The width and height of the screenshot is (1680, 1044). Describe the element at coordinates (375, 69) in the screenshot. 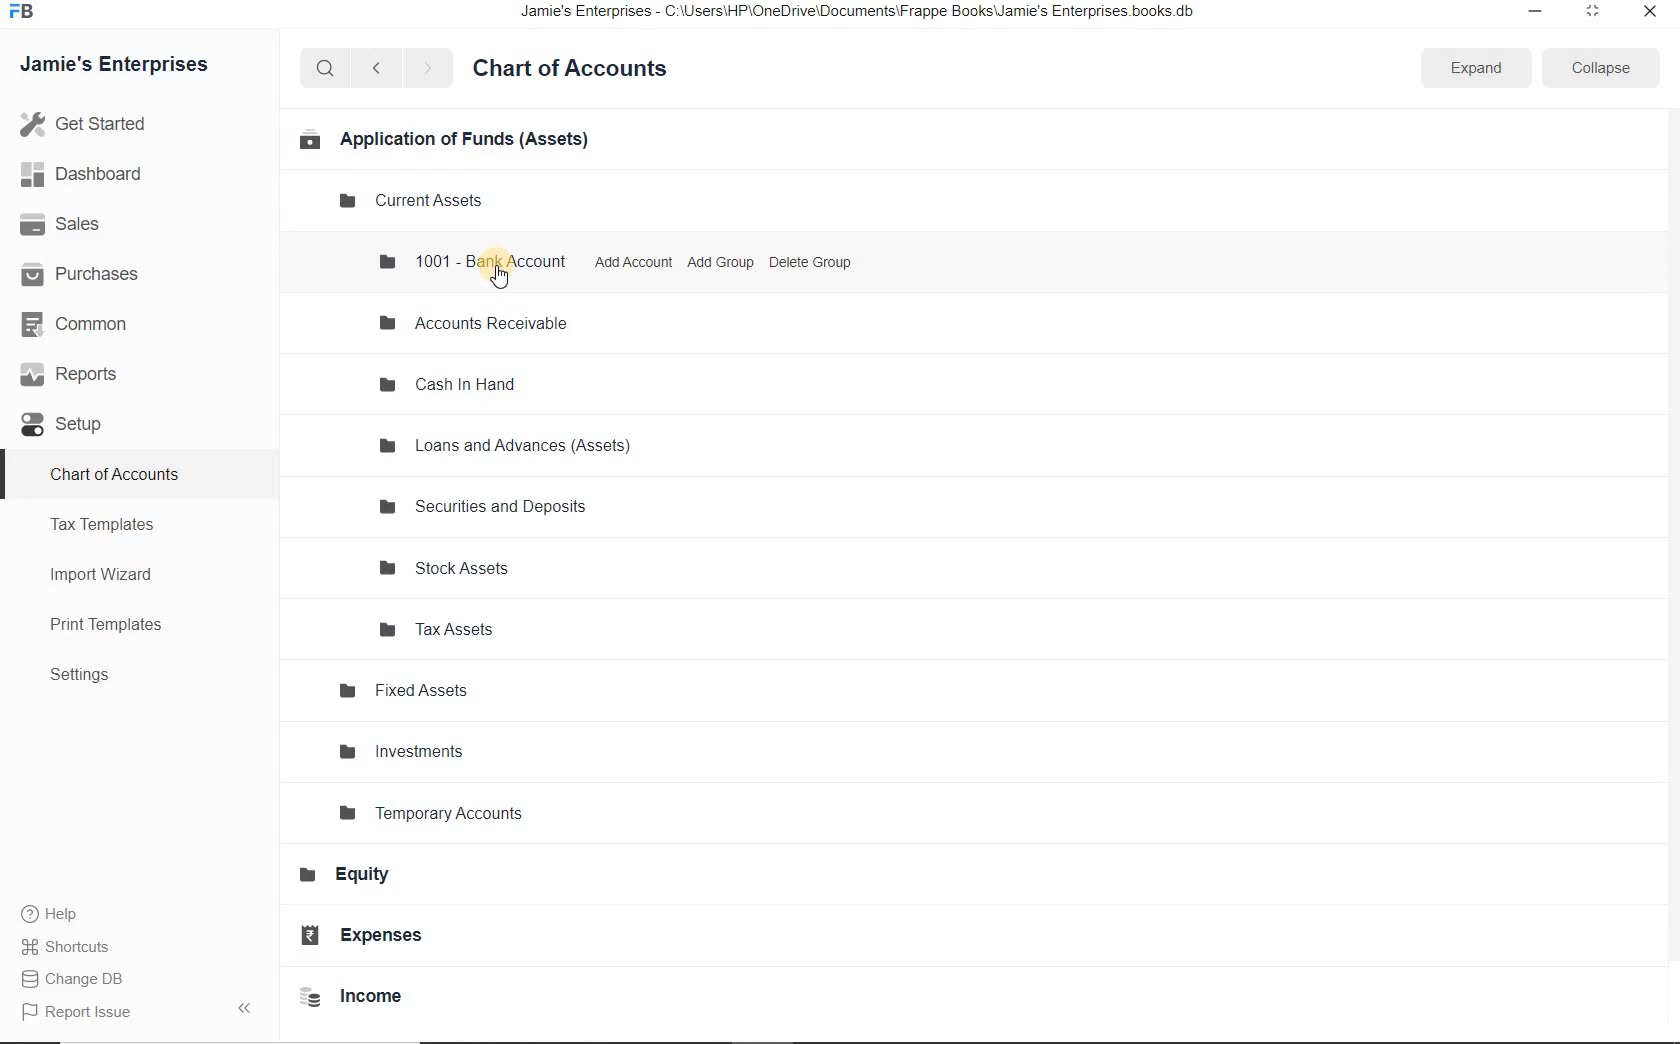

I see `backward` at that location.